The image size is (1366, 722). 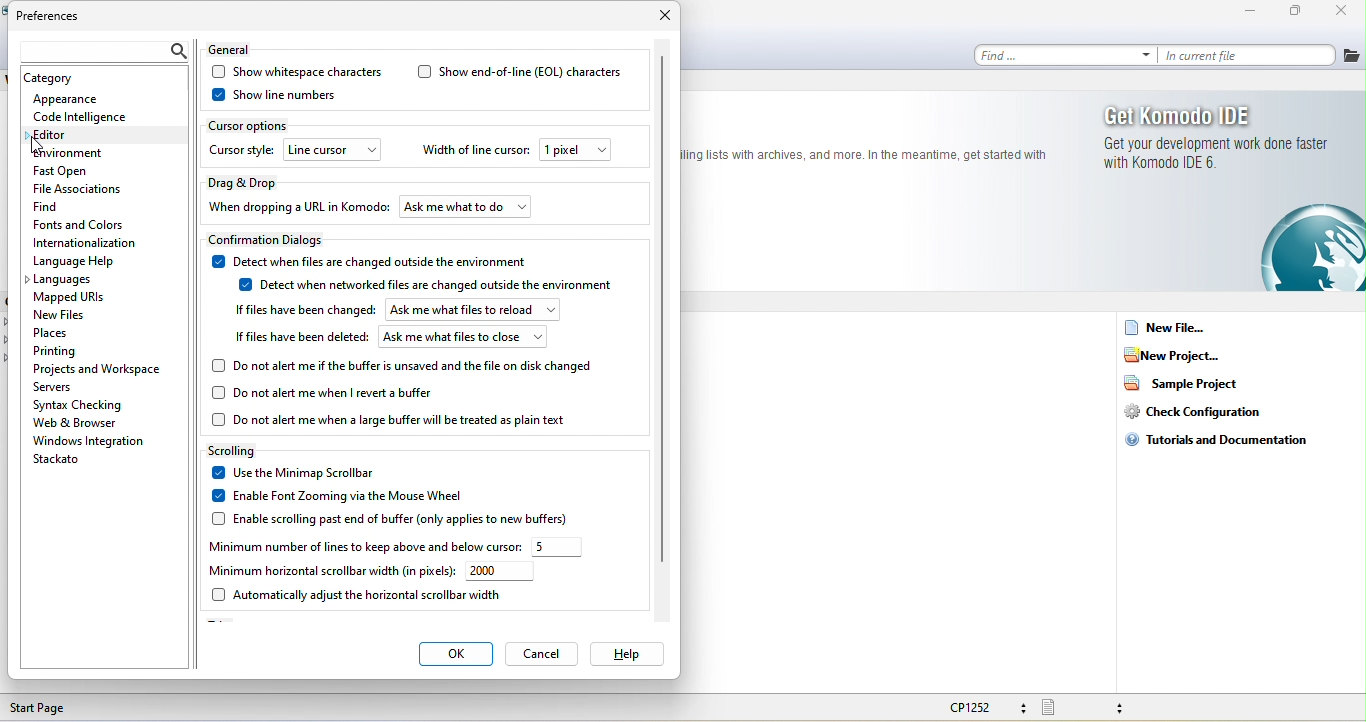 What do you see at coordinates (86, 223) in the screenshot?
I see `fonts and colors` at bounding box center [86, 223].